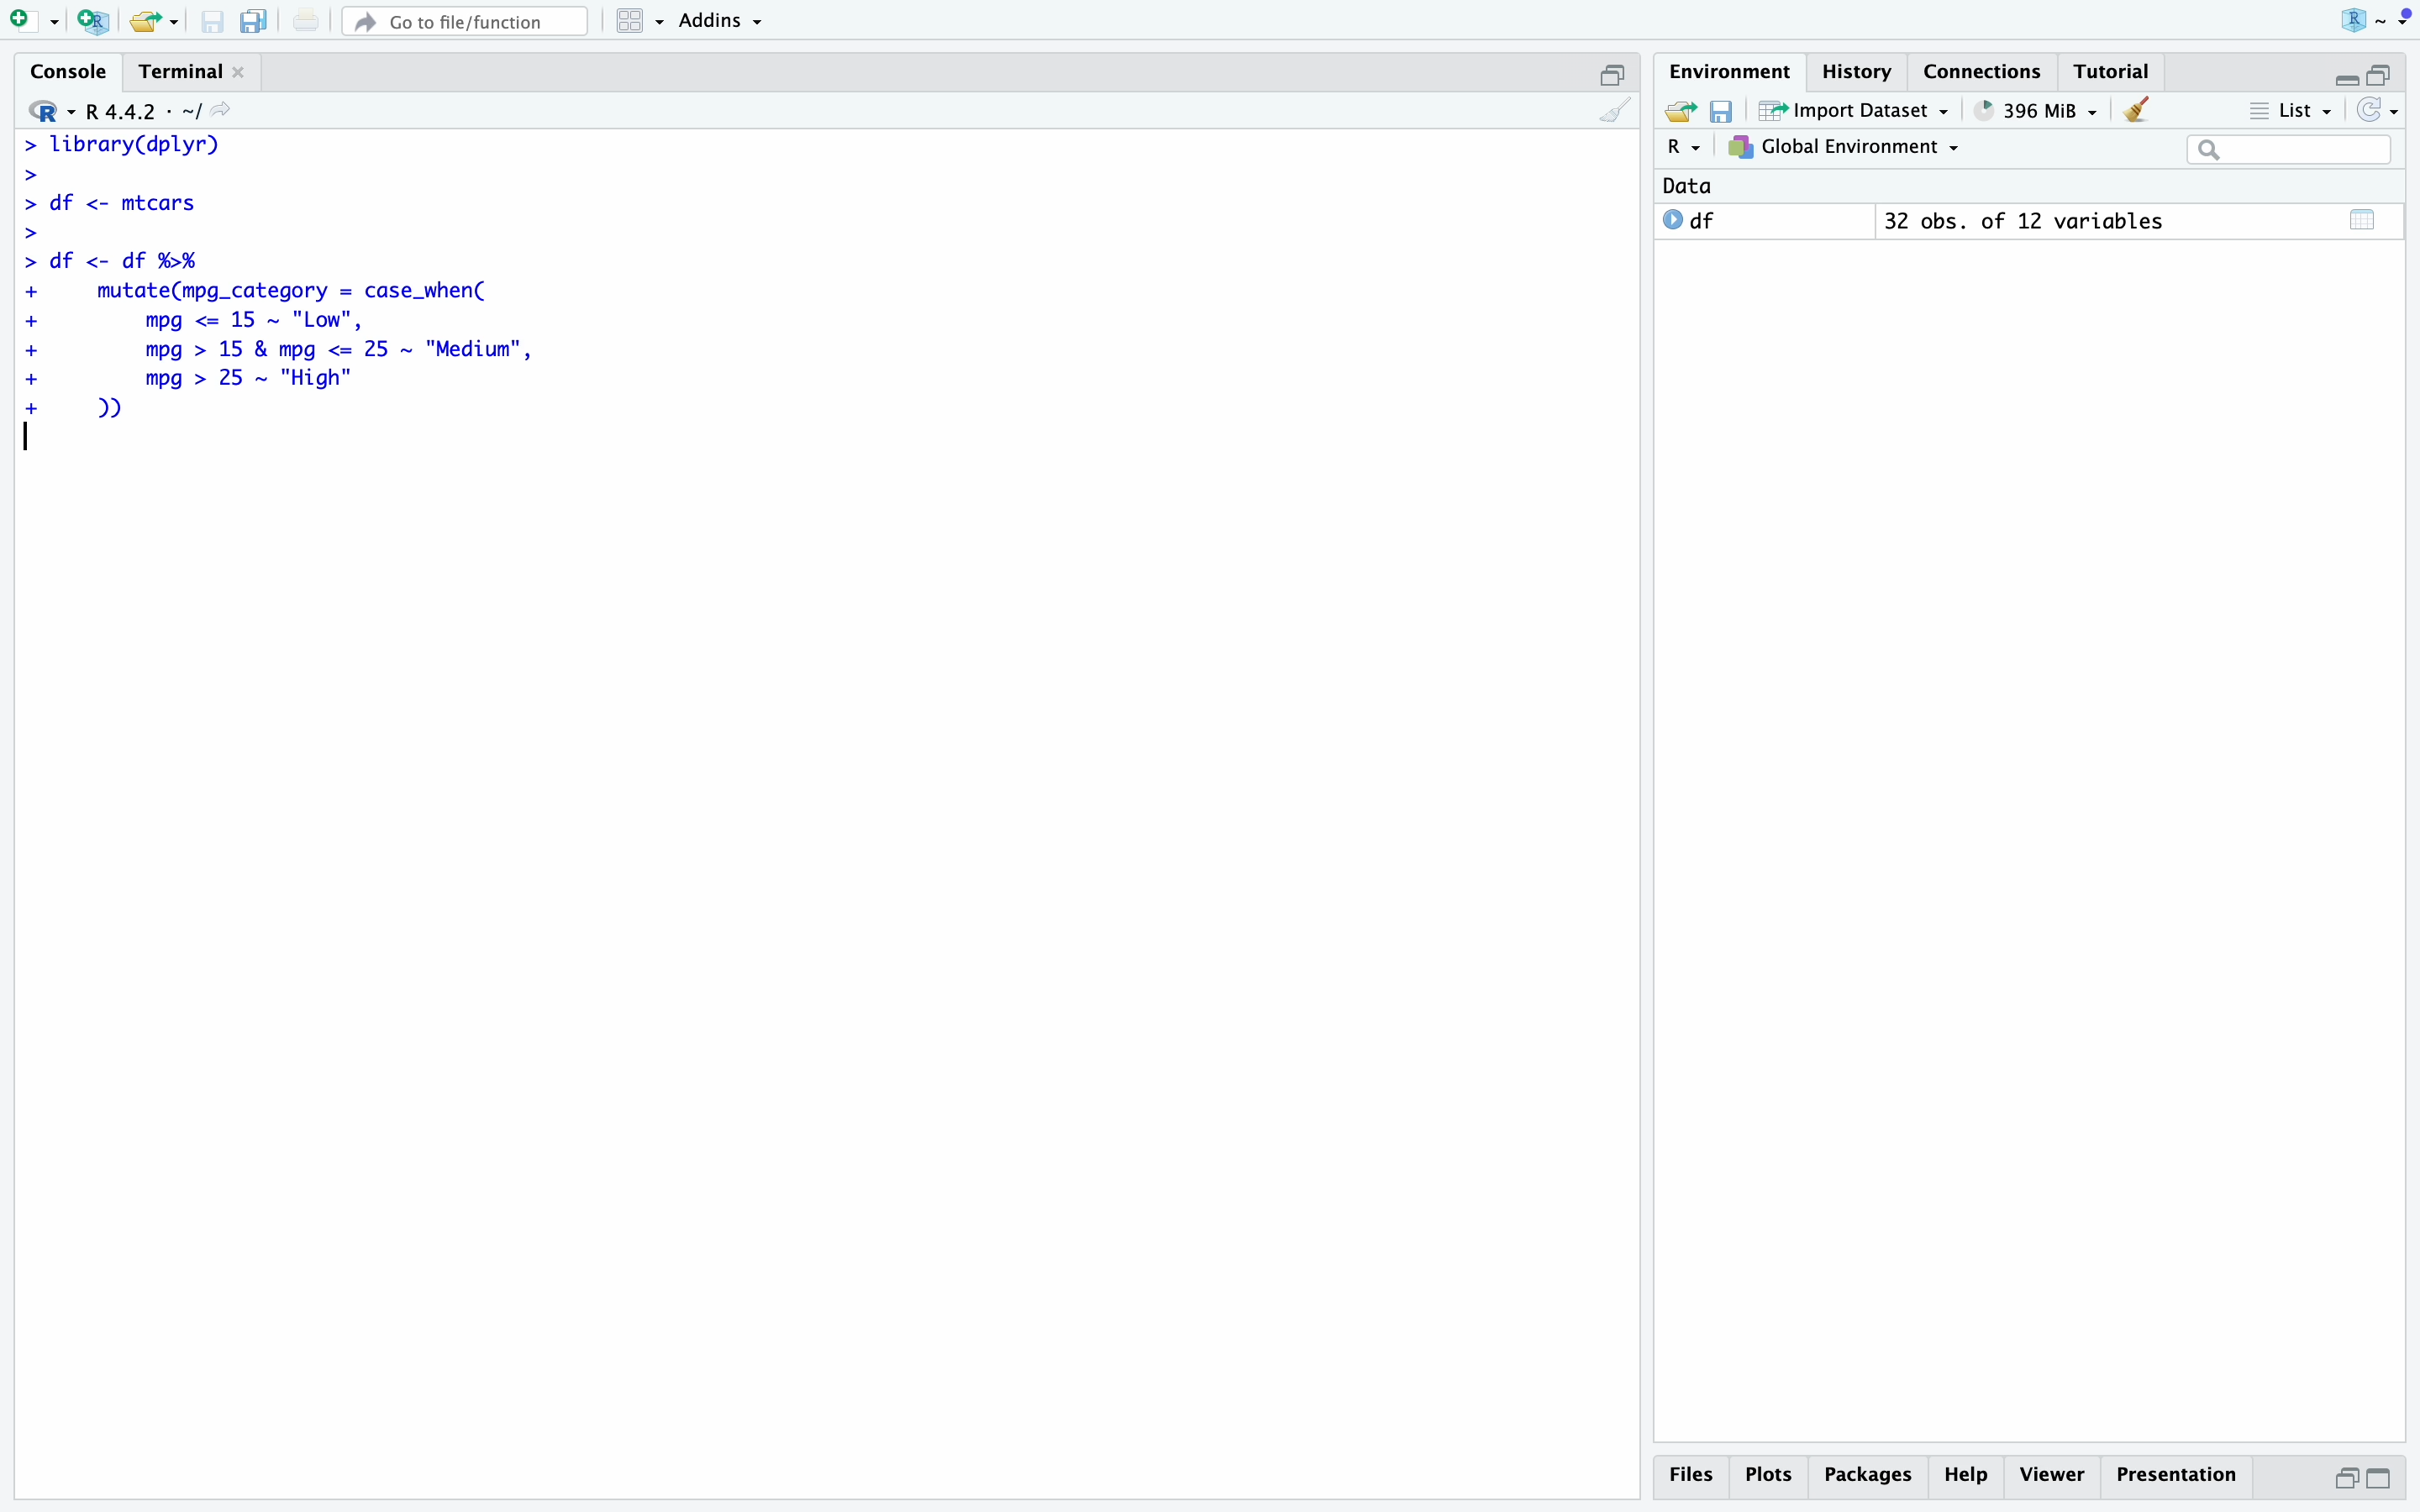 The width and height of the screenshot is (2420, 1512). I want to click on add file as, so click(38, 22).